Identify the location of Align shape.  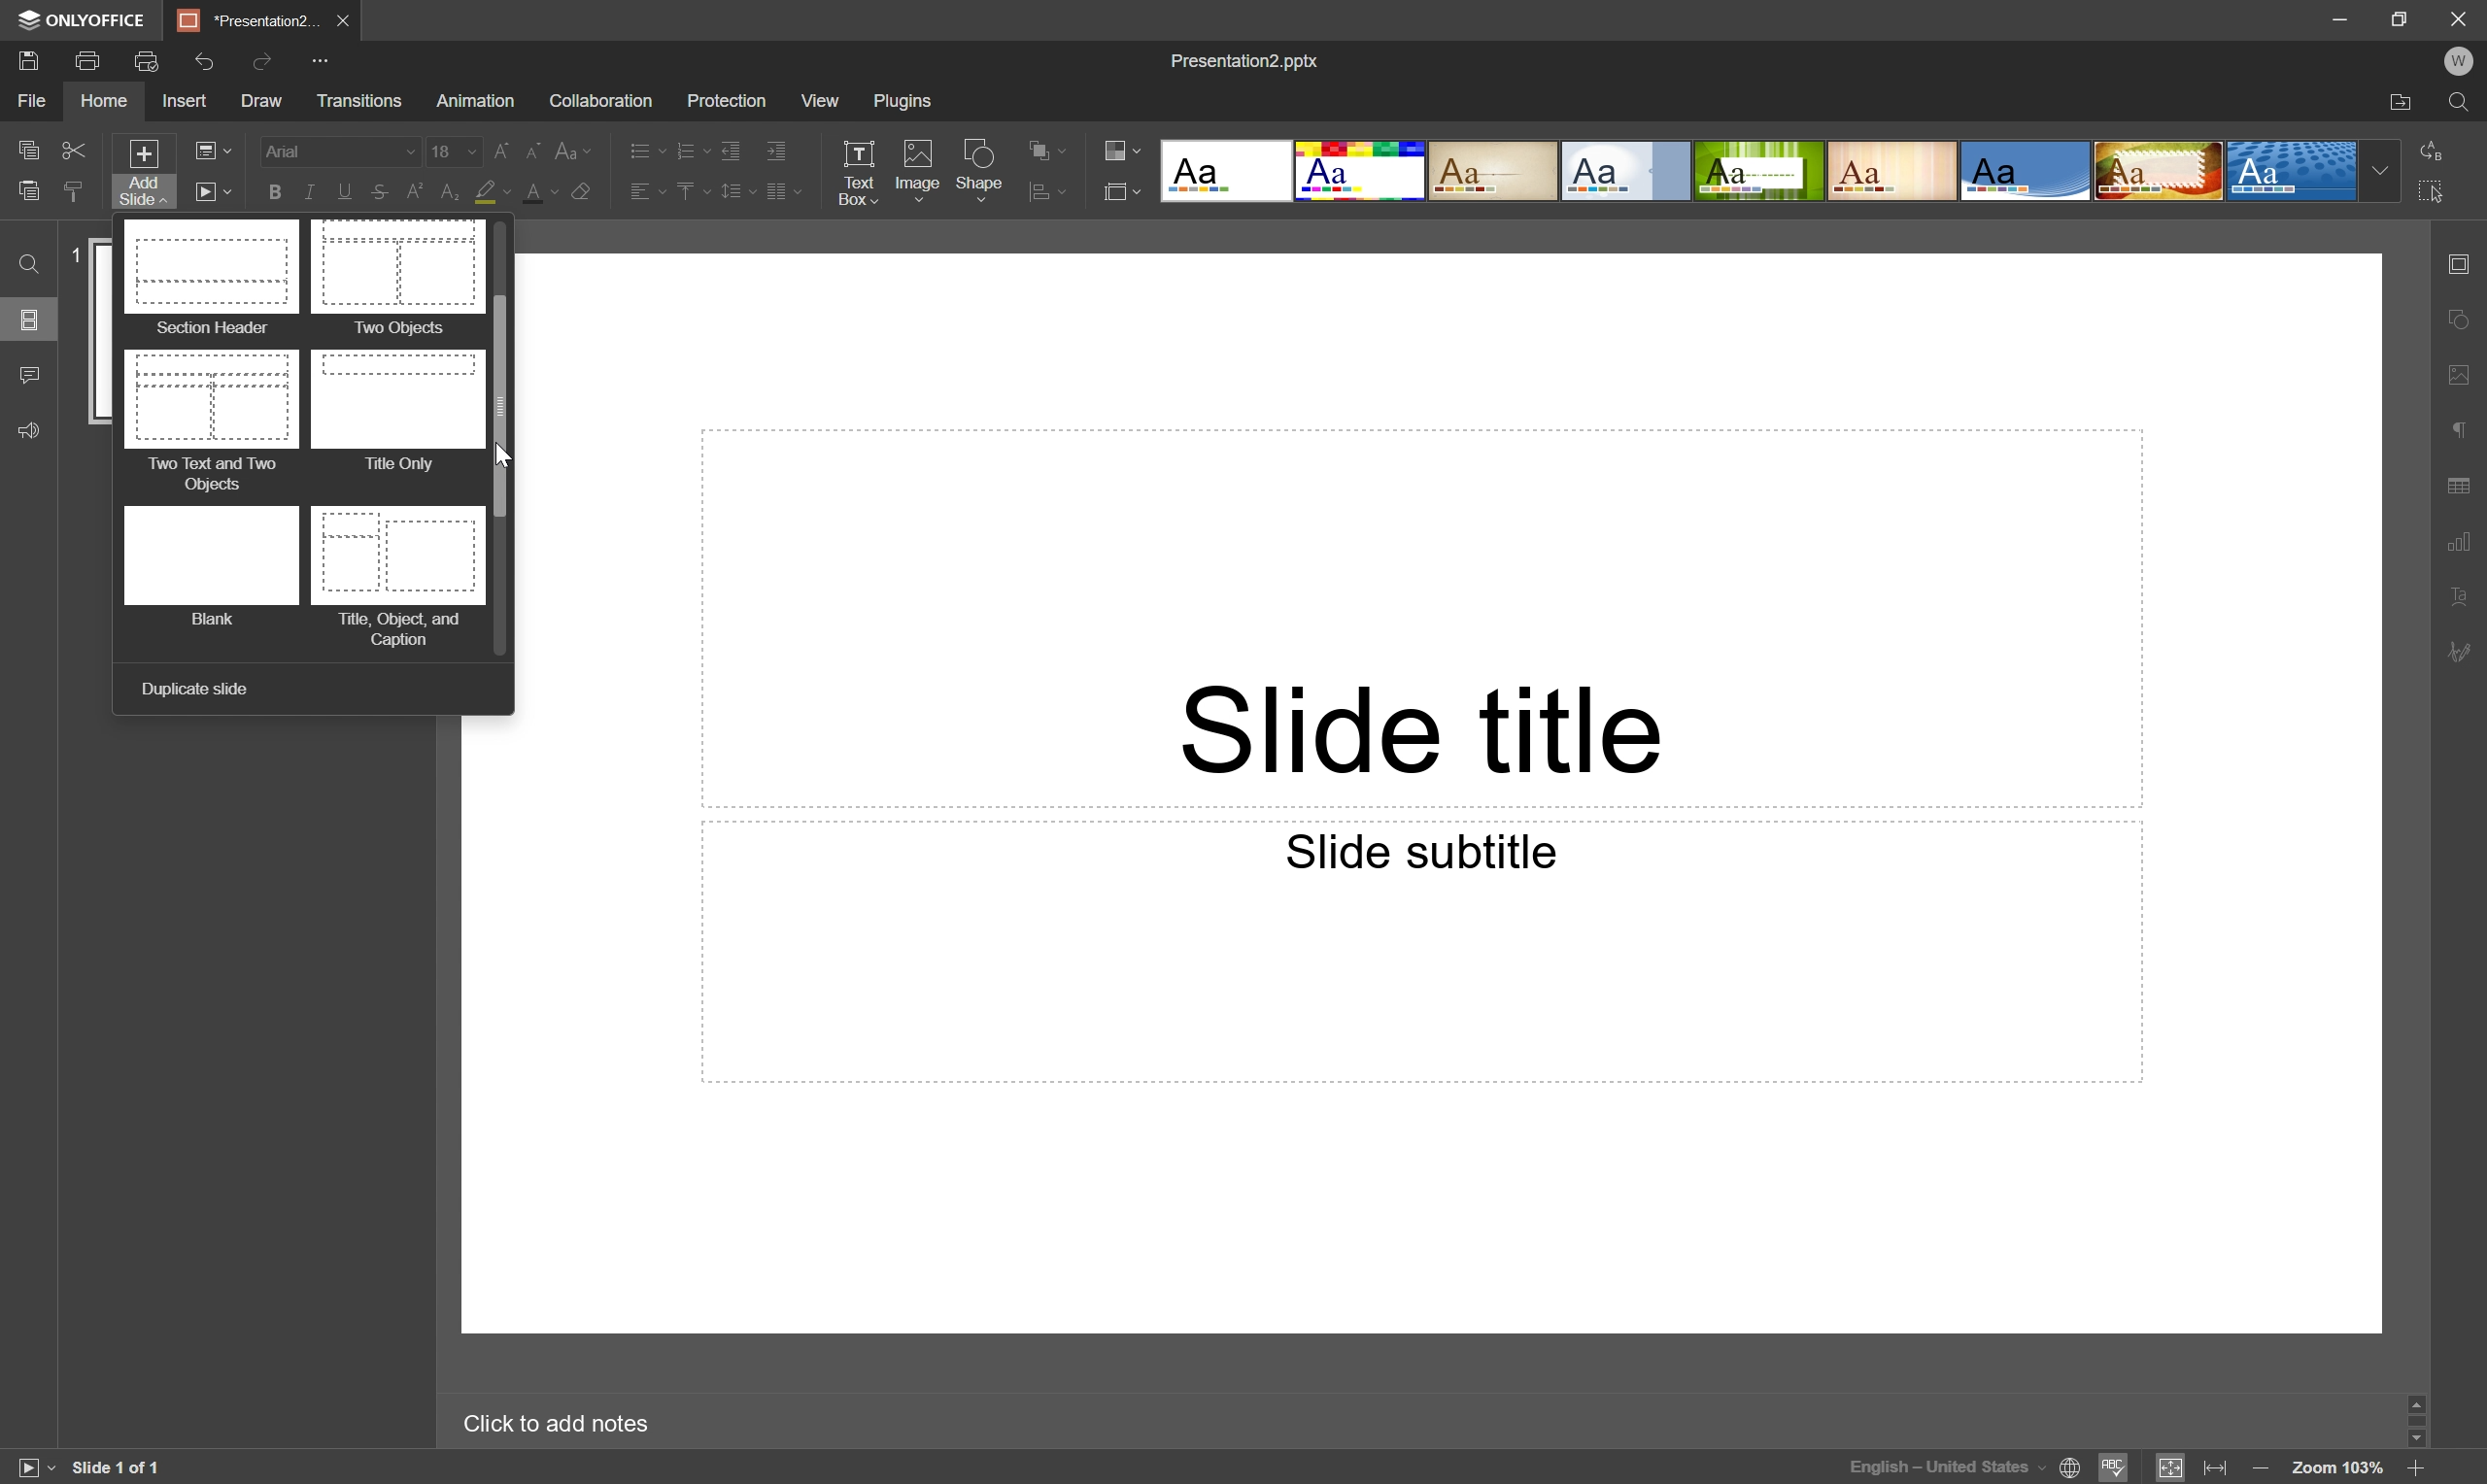
(1051, 145).